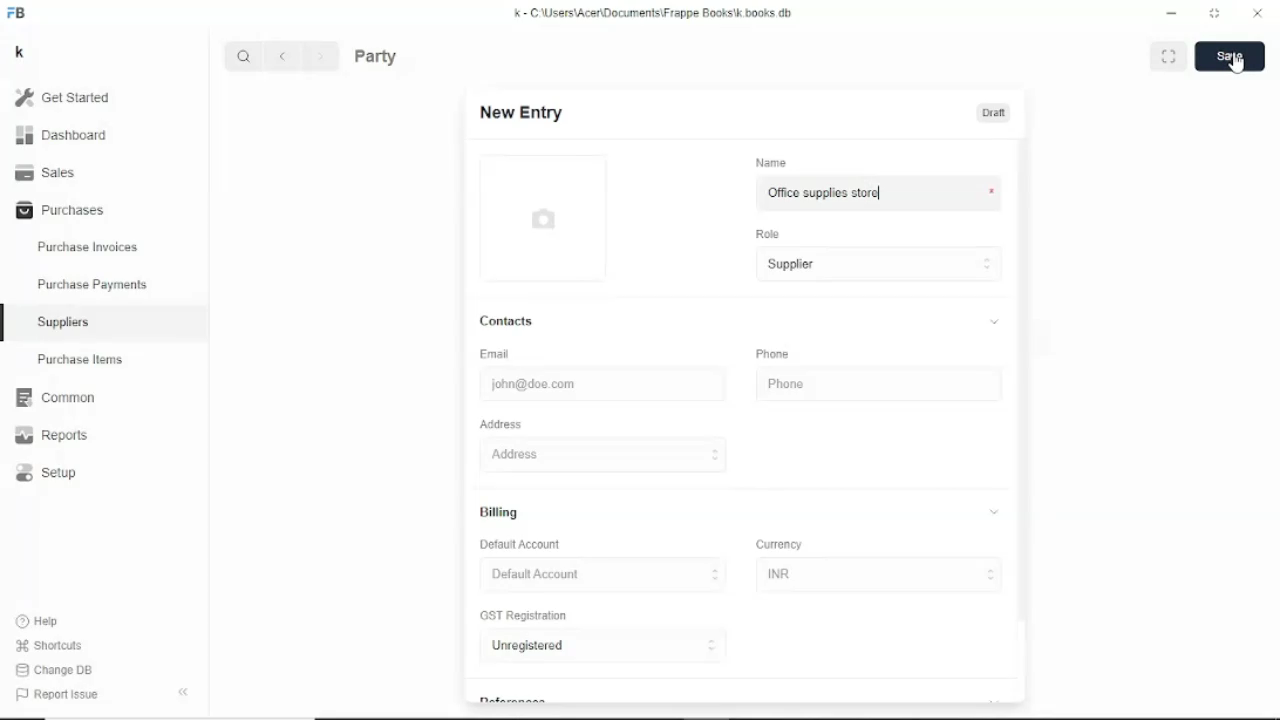  What do you see at coordinates (518, 113) in the screenshot?
I see `New entry` at bounding box center [518, 113].